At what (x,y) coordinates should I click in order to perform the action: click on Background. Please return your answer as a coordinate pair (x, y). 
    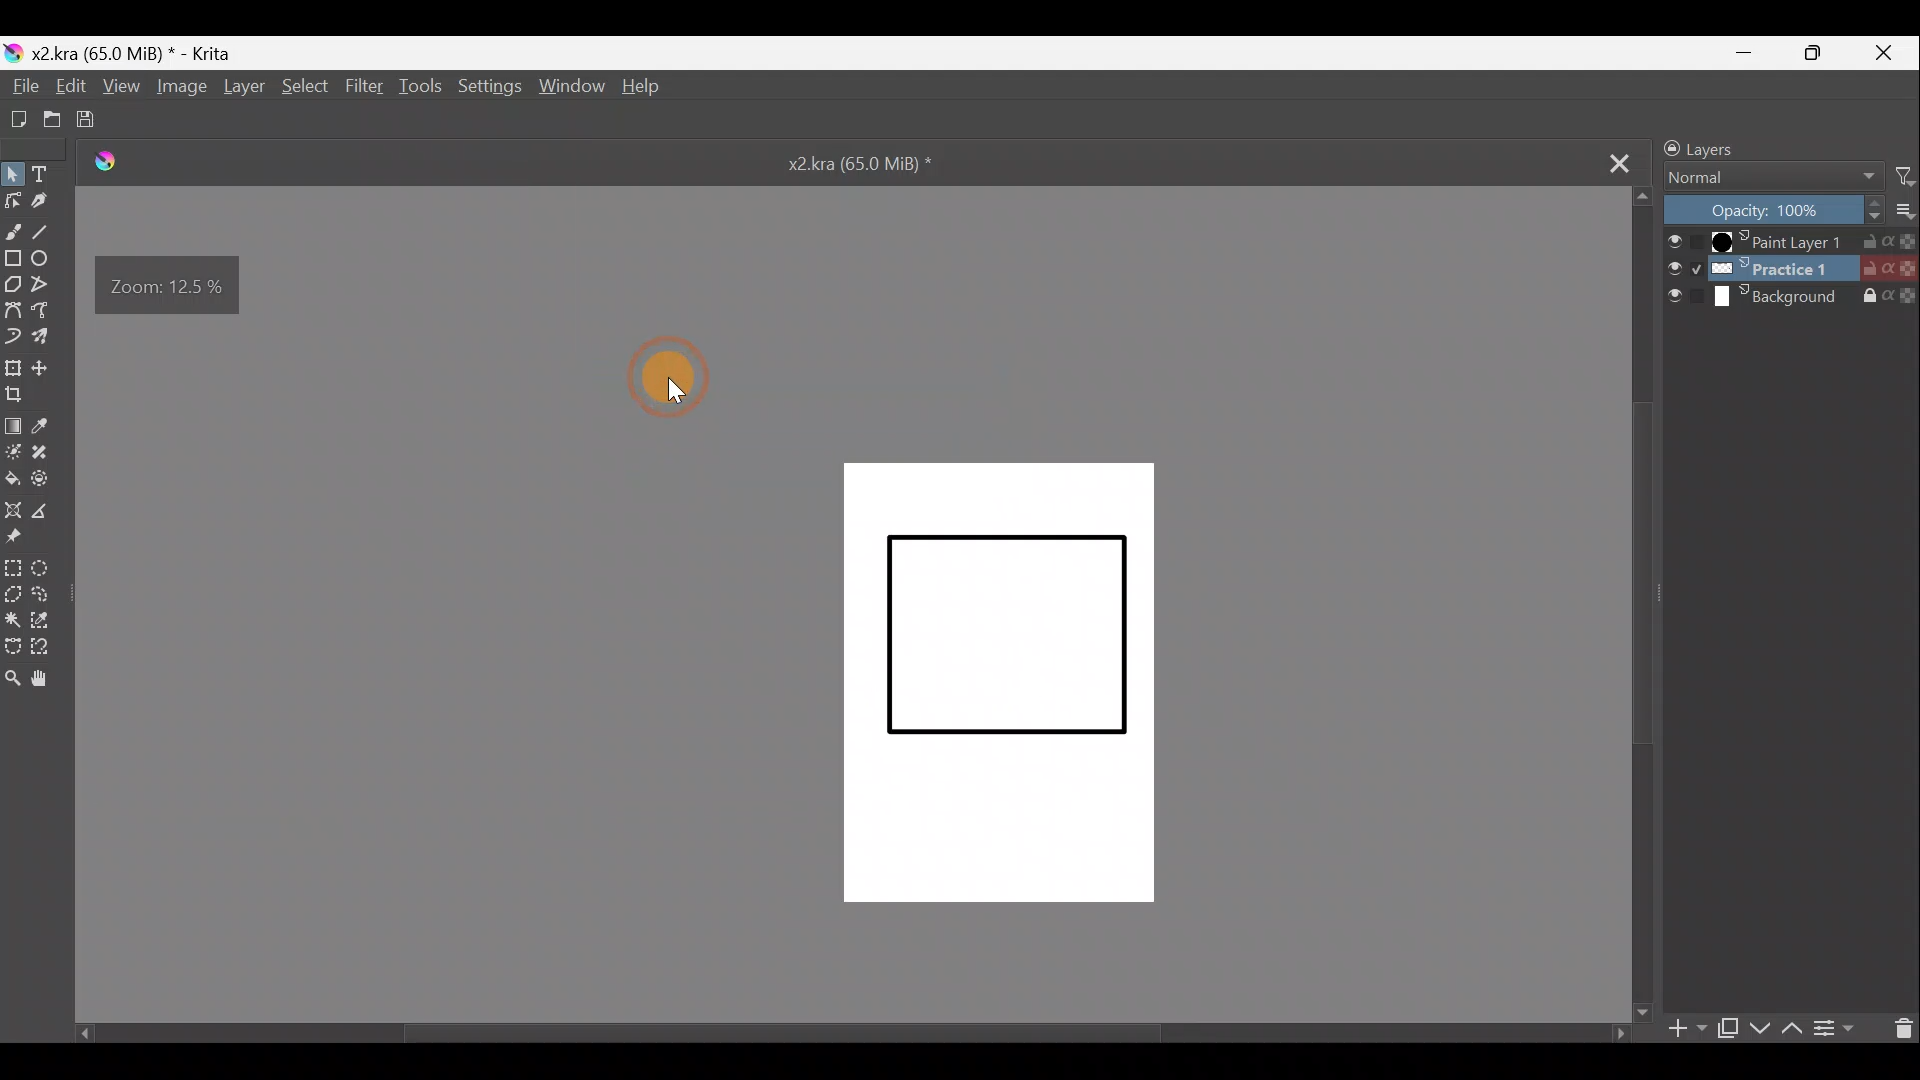
    Looking at the image, I should click on (1792, 296).